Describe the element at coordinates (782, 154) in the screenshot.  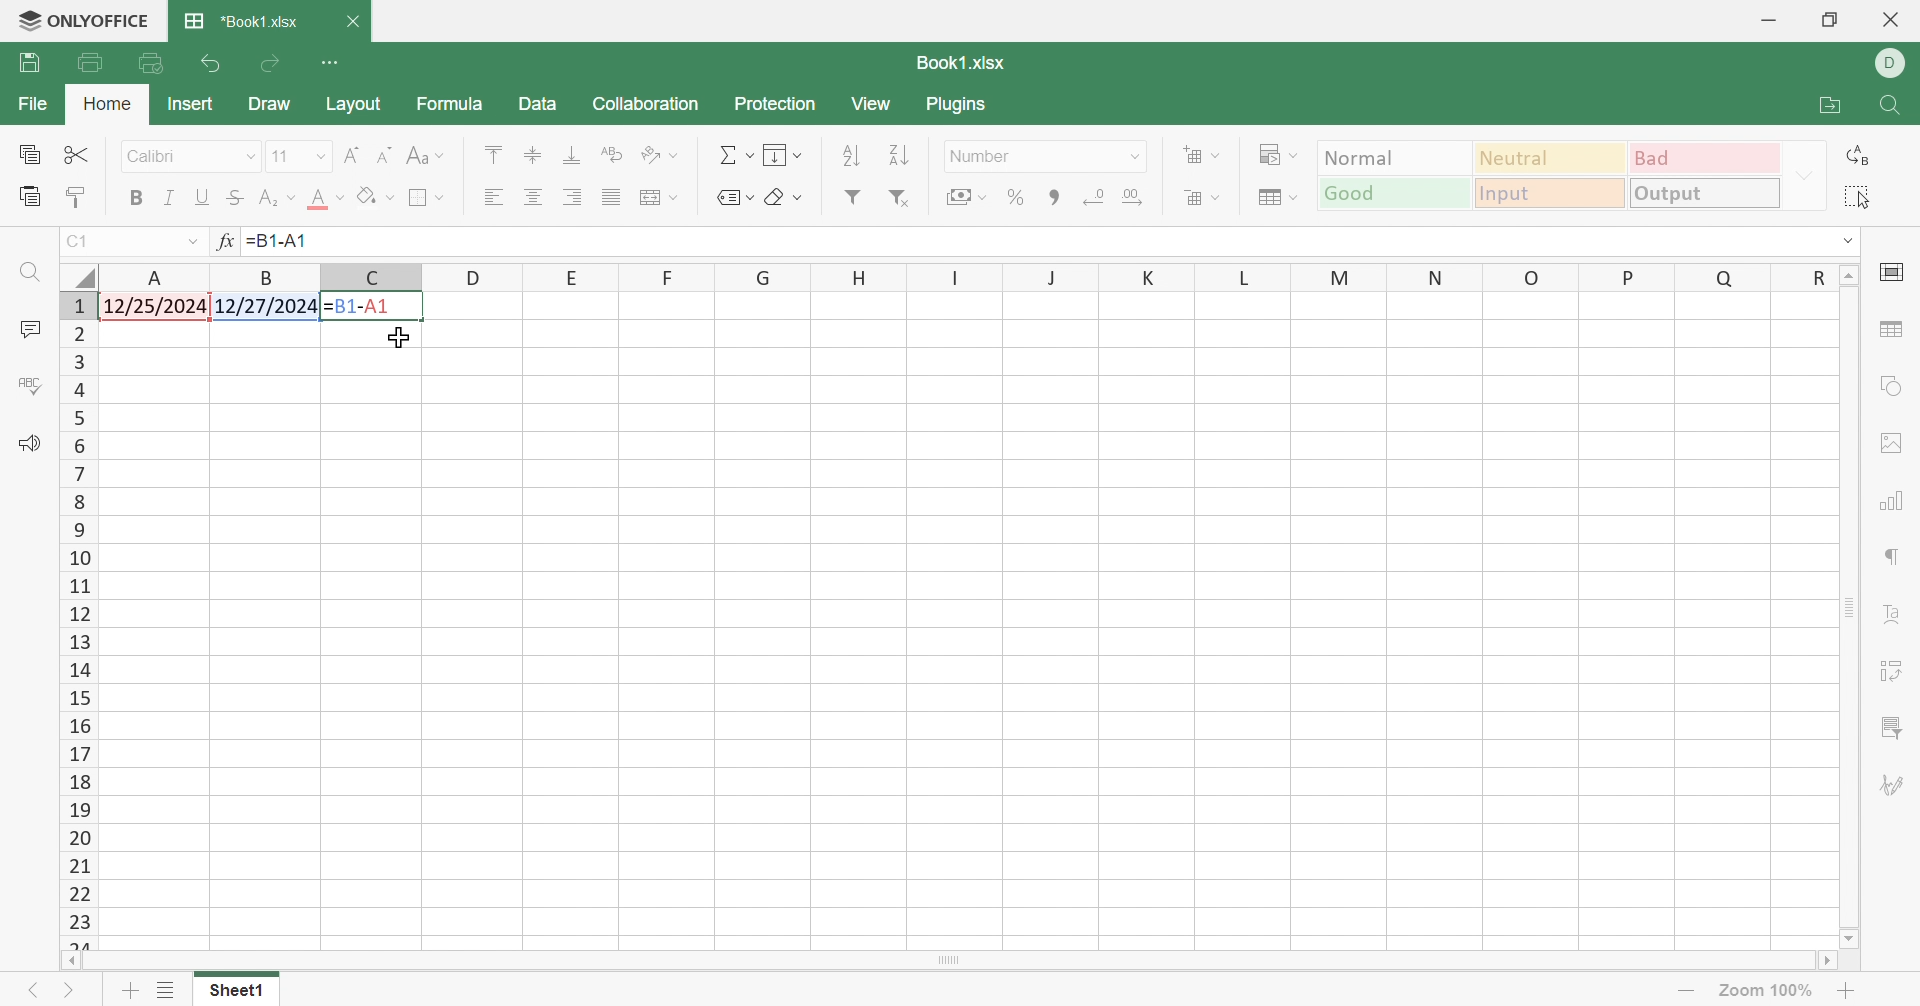
I see `Fill` at that location.